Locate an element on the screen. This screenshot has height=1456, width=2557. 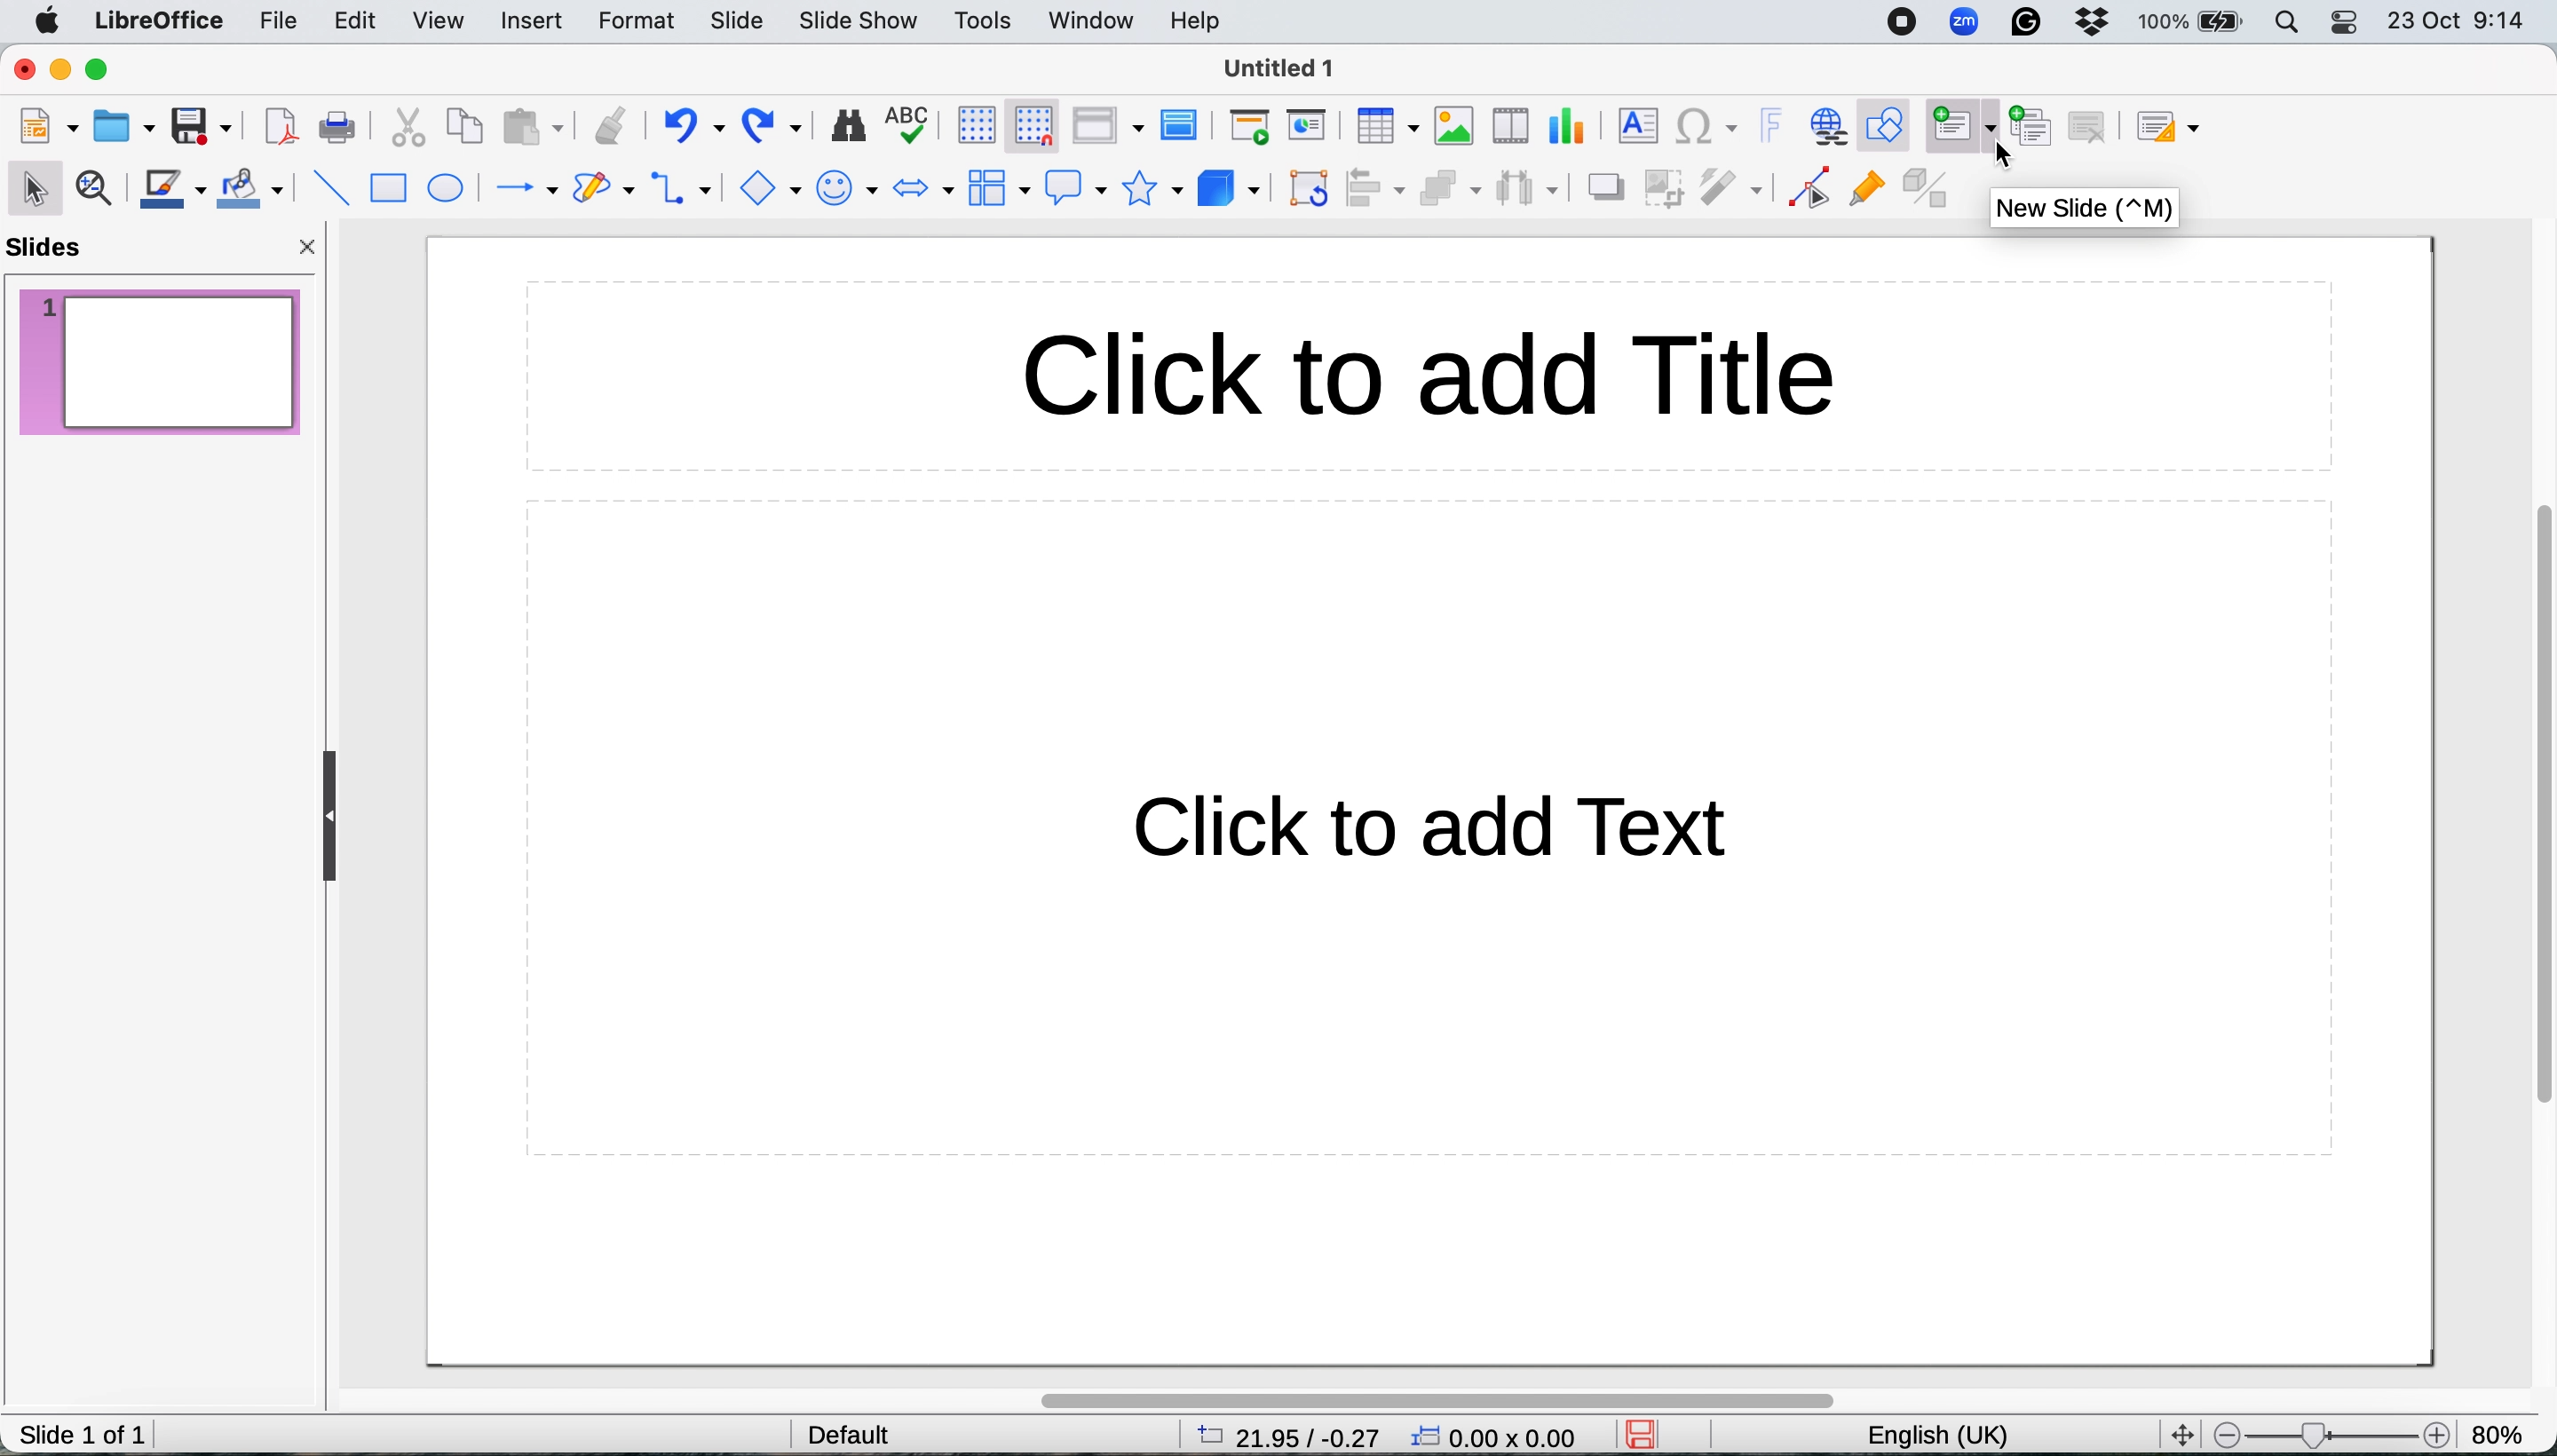
insert is located at coordinates (533, 19).